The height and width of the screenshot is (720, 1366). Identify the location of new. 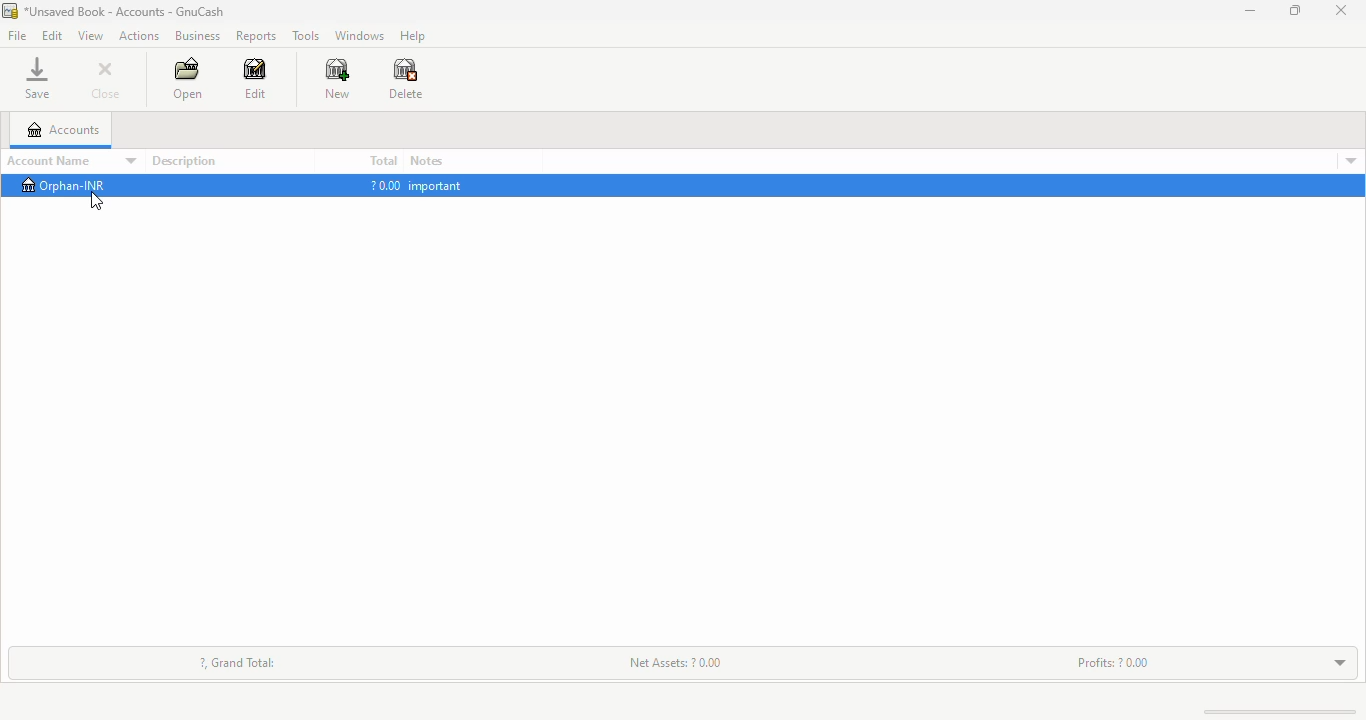
(337, 78).